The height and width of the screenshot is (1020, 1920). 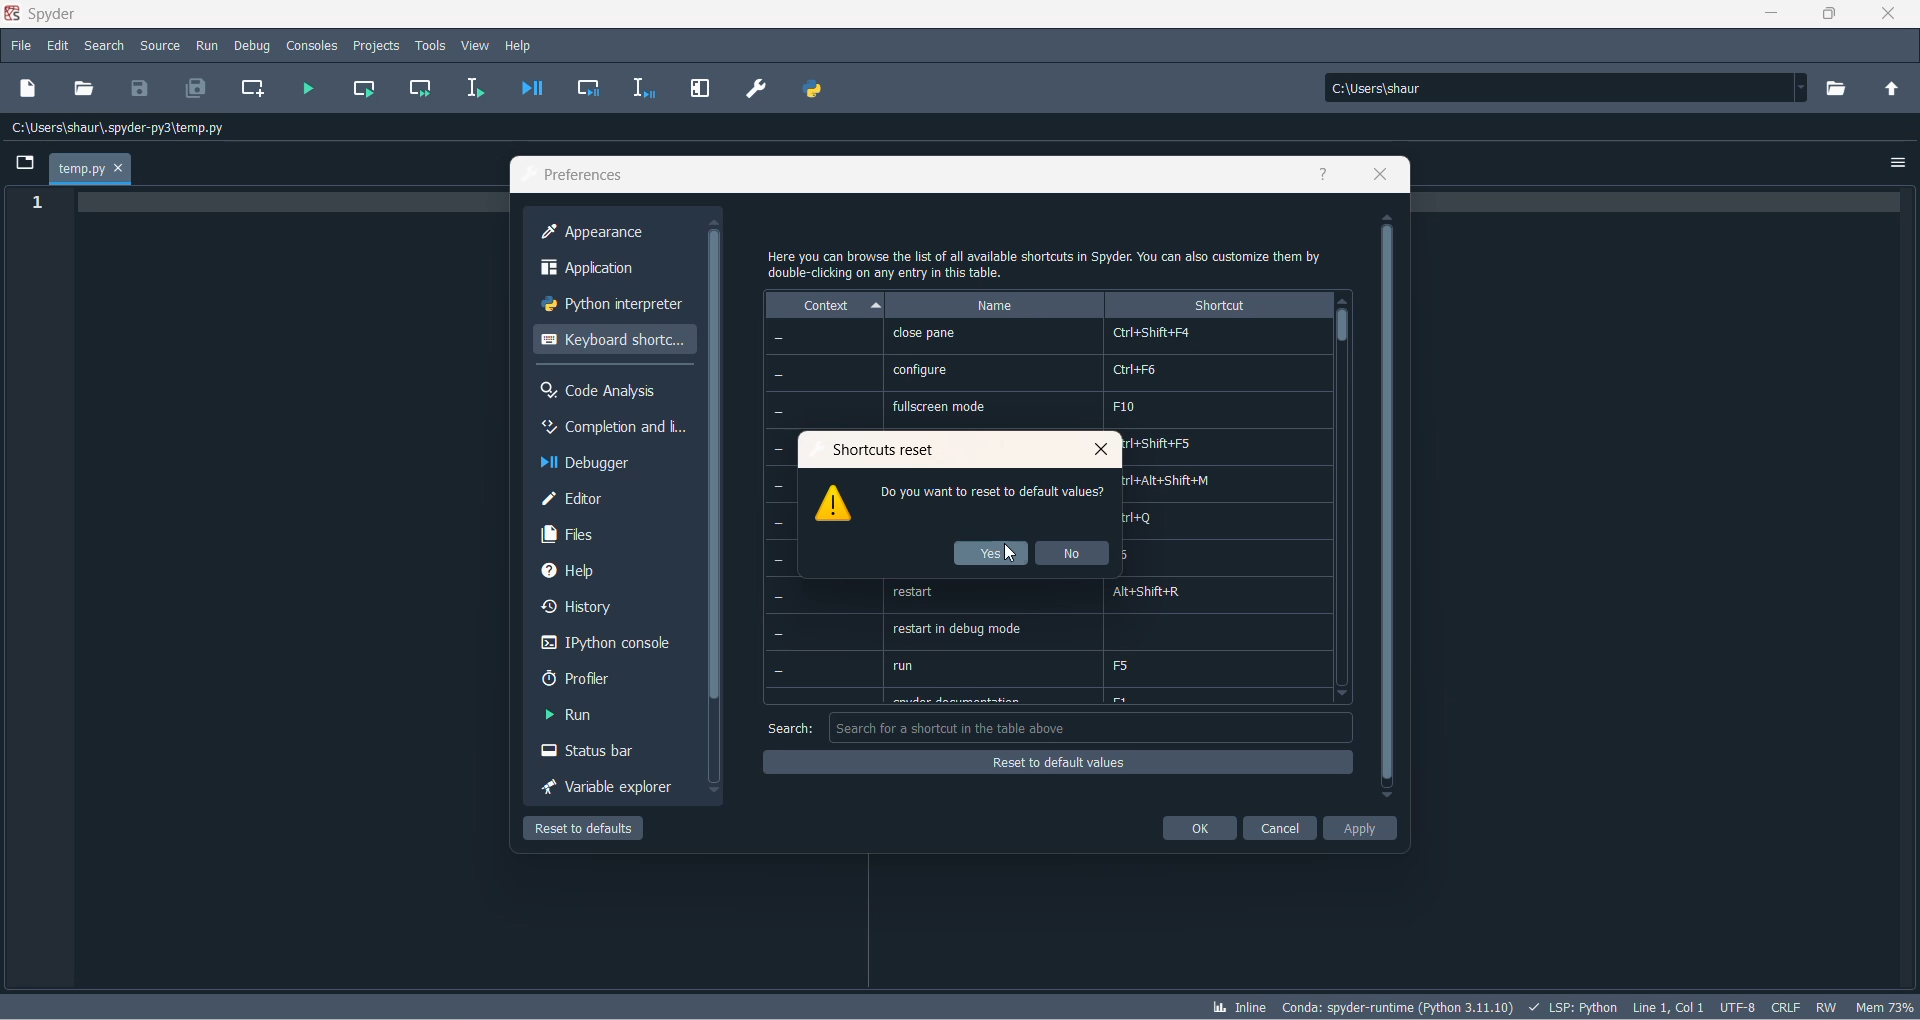 I want to click on close, so click(x=1384, y=173).